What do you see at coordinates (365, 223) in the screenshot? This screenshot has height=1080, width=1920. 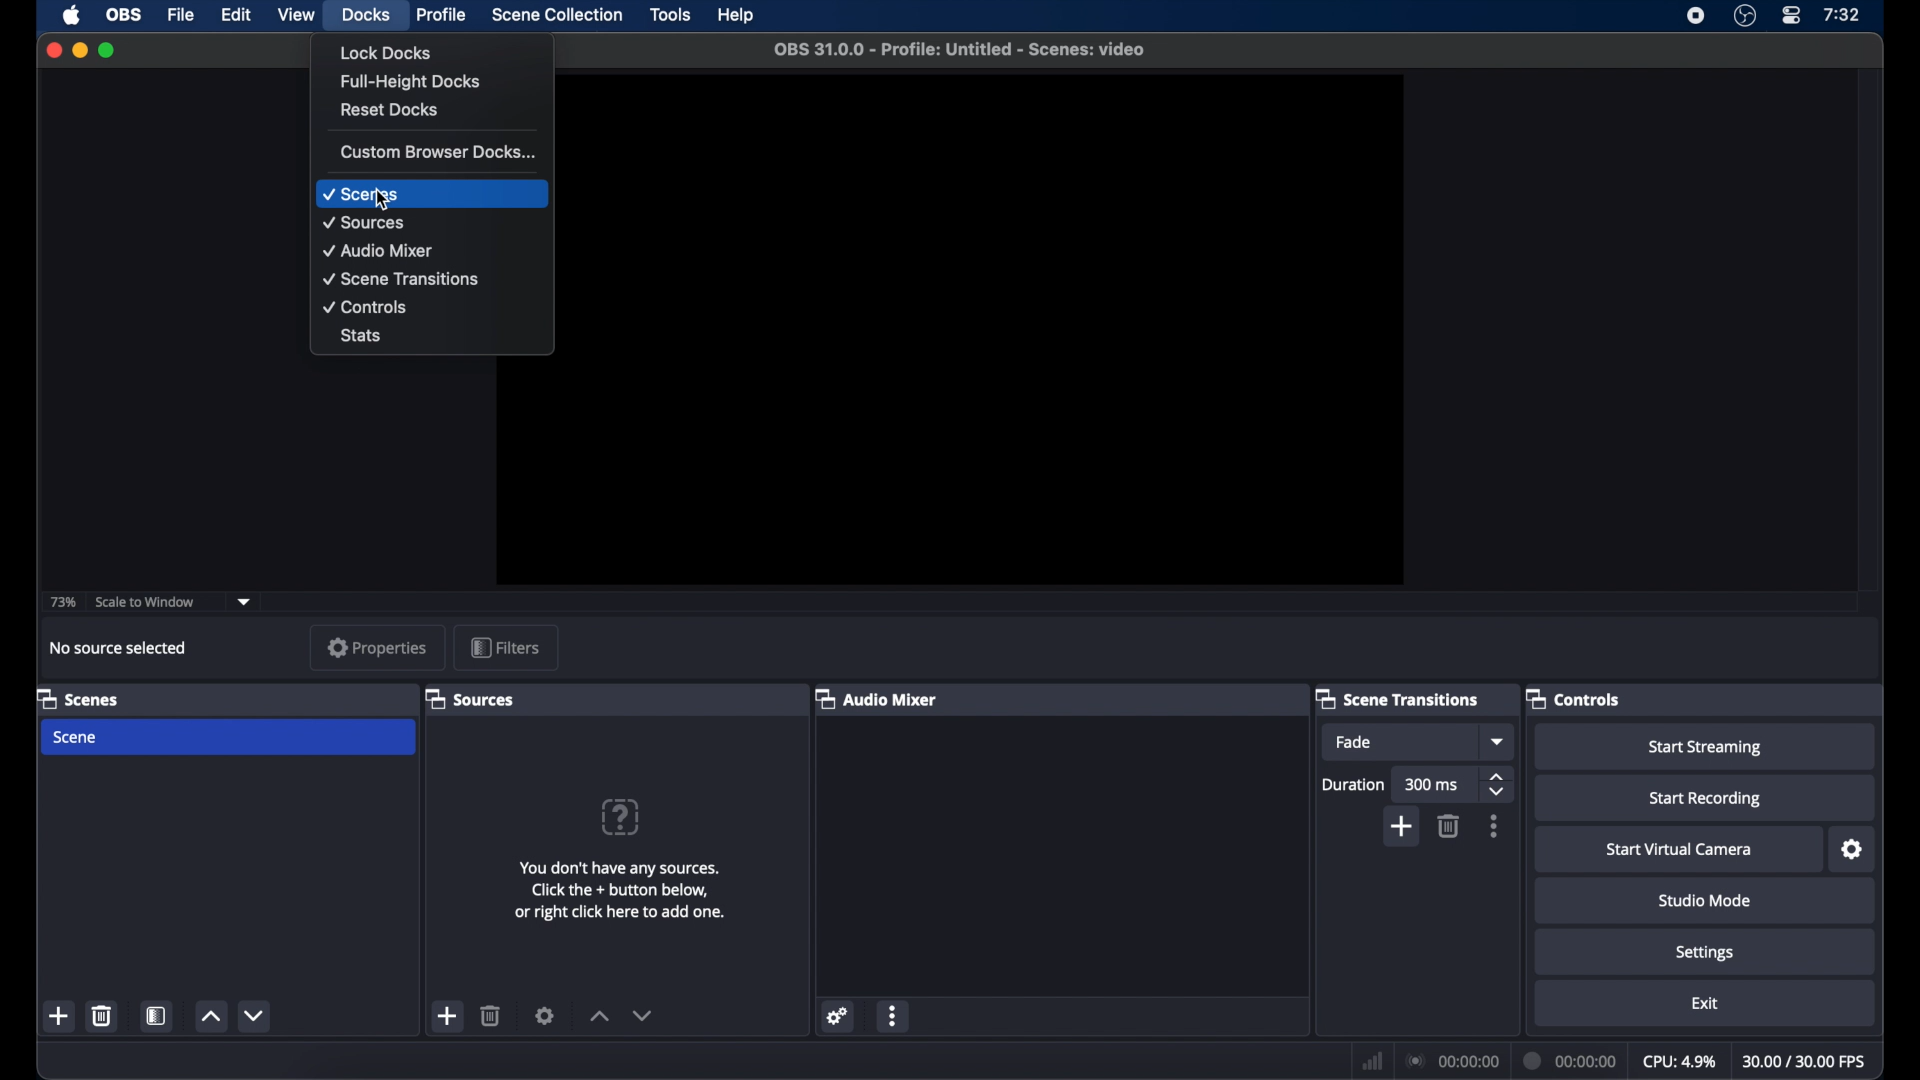 I see `sources` at bounding box center [365, 223].